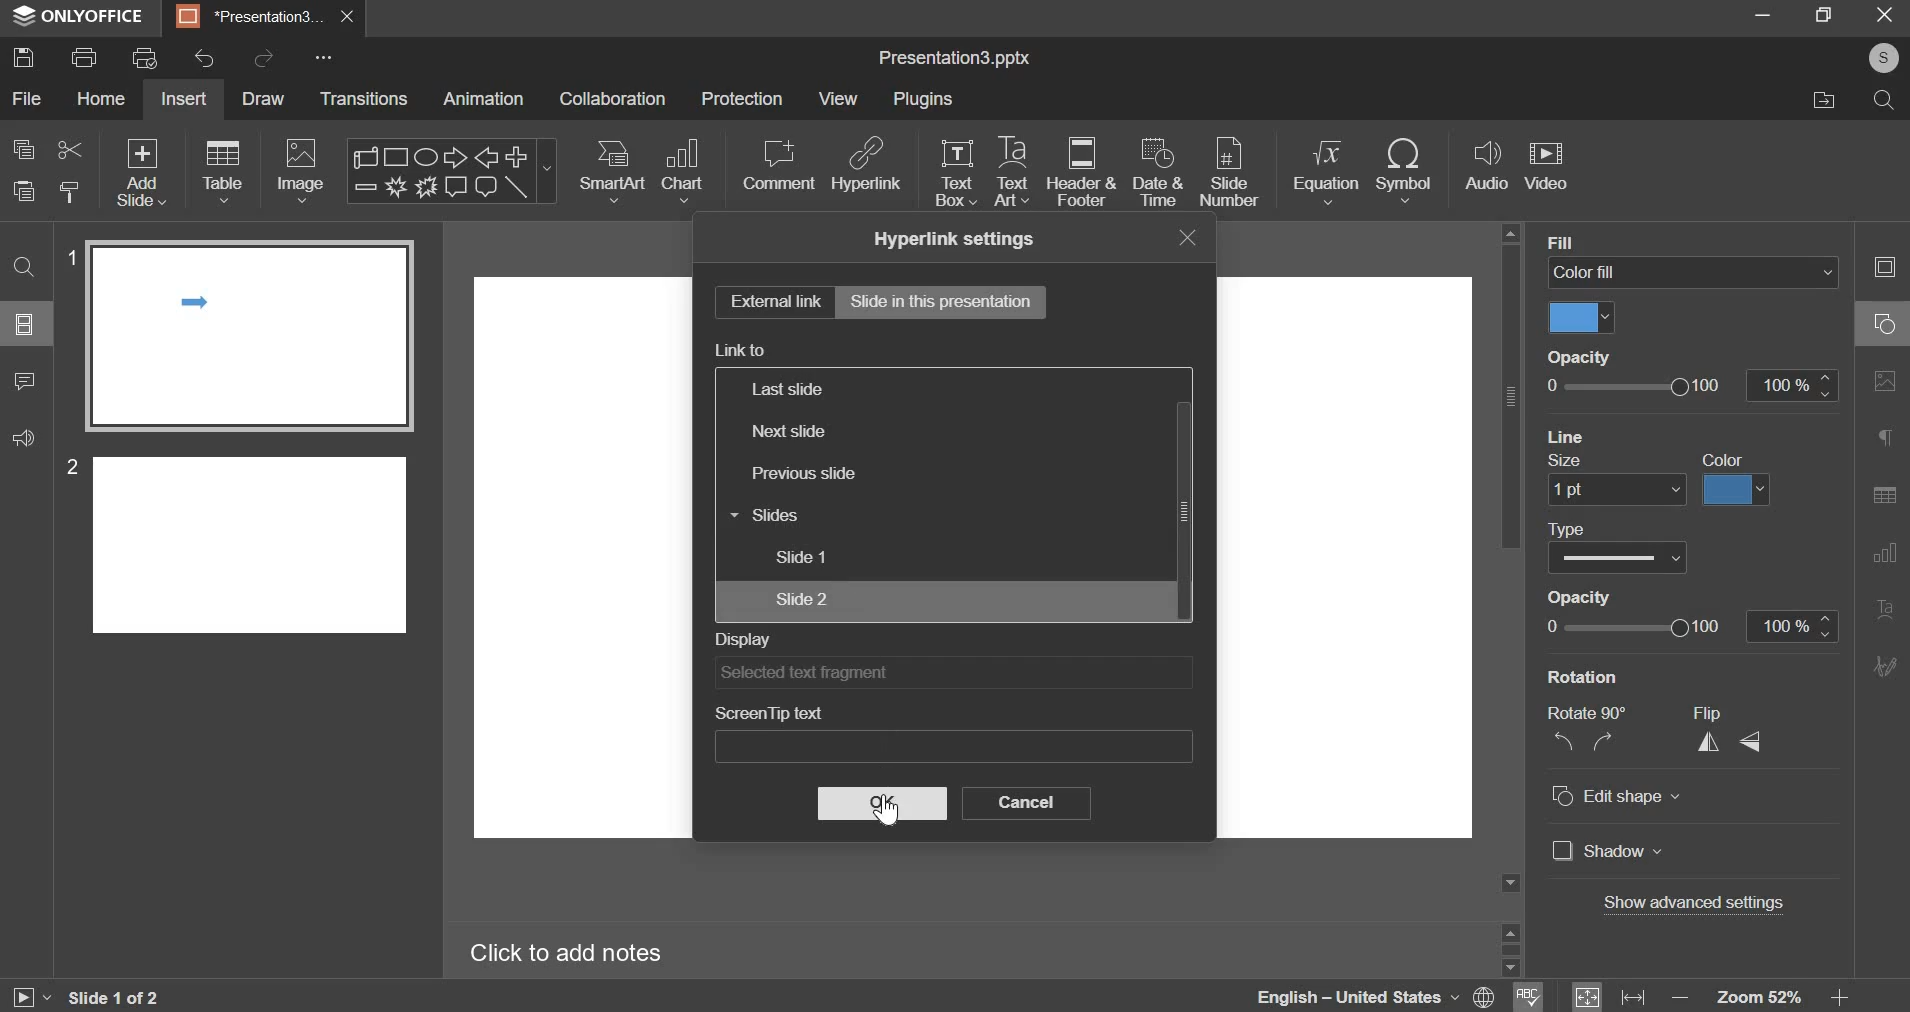 The image size is (1910, 1012). What do you see at coordinates (1587, 713) in the screenshot?
I see `rotate 90` at bounding box center [1587, 713].